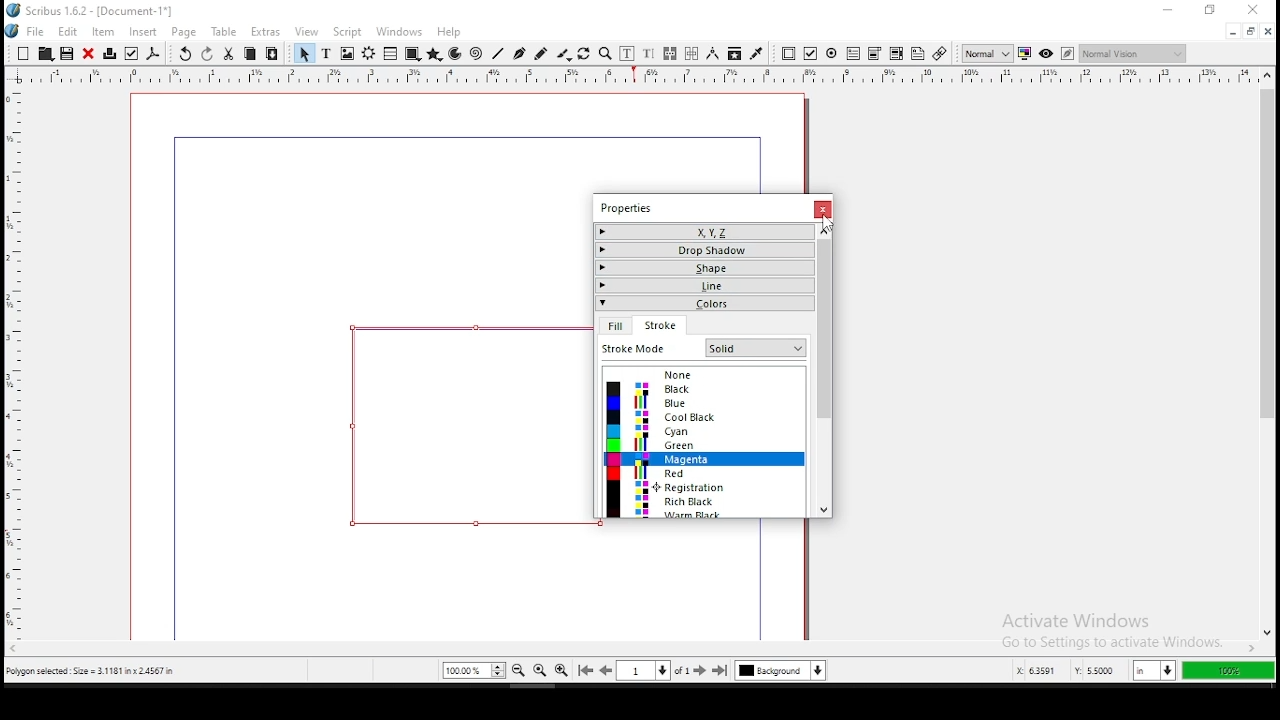  What do you see at coordinates (229, 55) in the screenshot?
I see `cut` at bounding box center [229, 55].